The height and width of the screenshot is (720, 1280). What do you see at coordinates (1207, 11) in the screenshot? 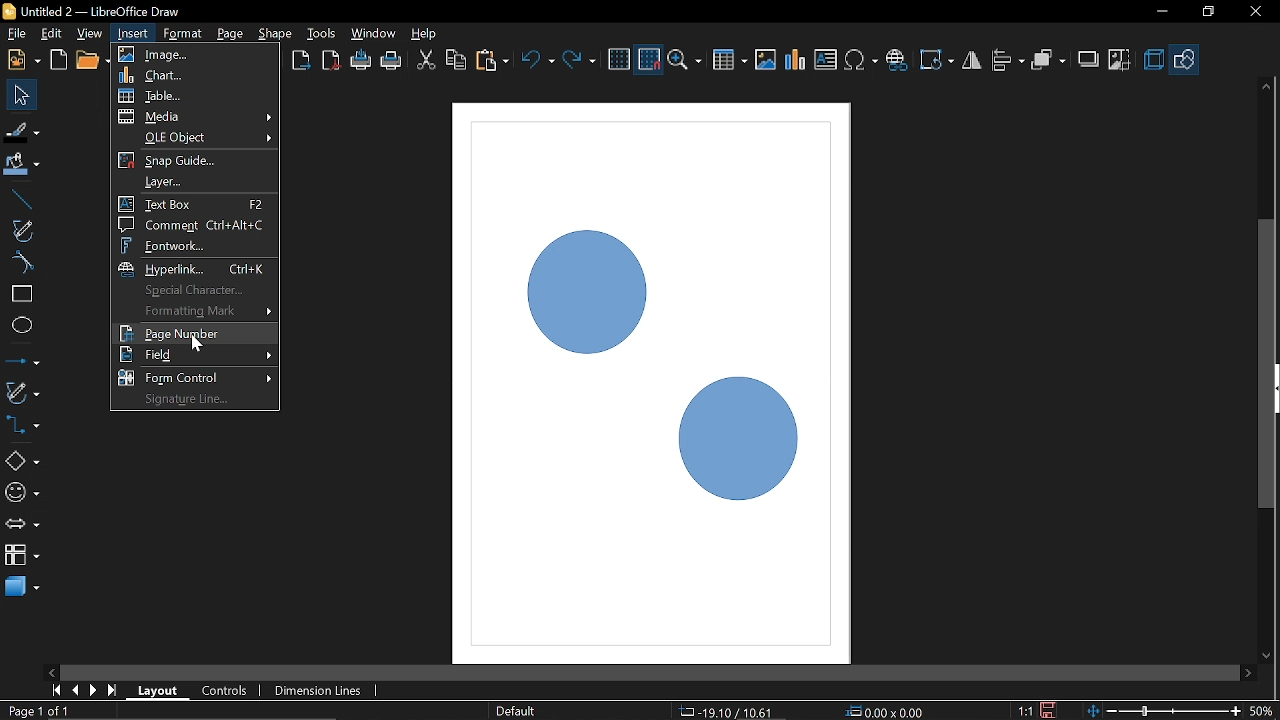
I see `Restore down` at bounding box center [1207, 11].